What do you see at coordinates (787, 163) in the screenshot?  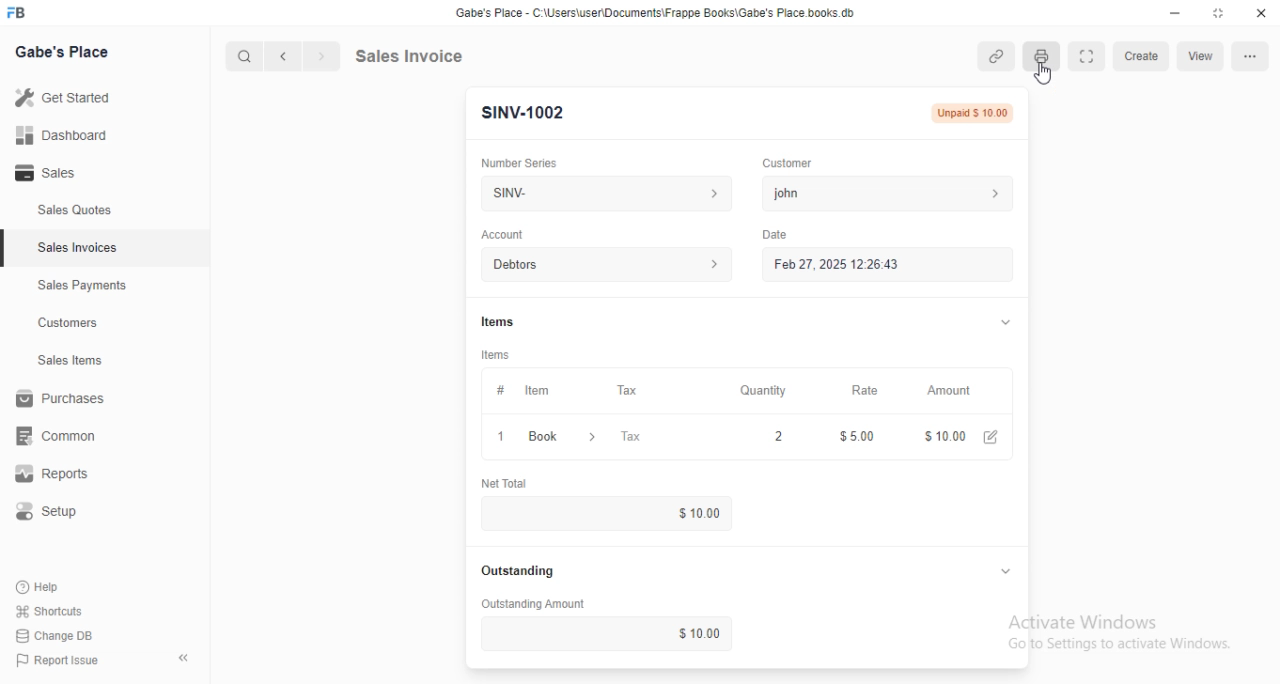 I see `customer` at bounding box center [787, 163].